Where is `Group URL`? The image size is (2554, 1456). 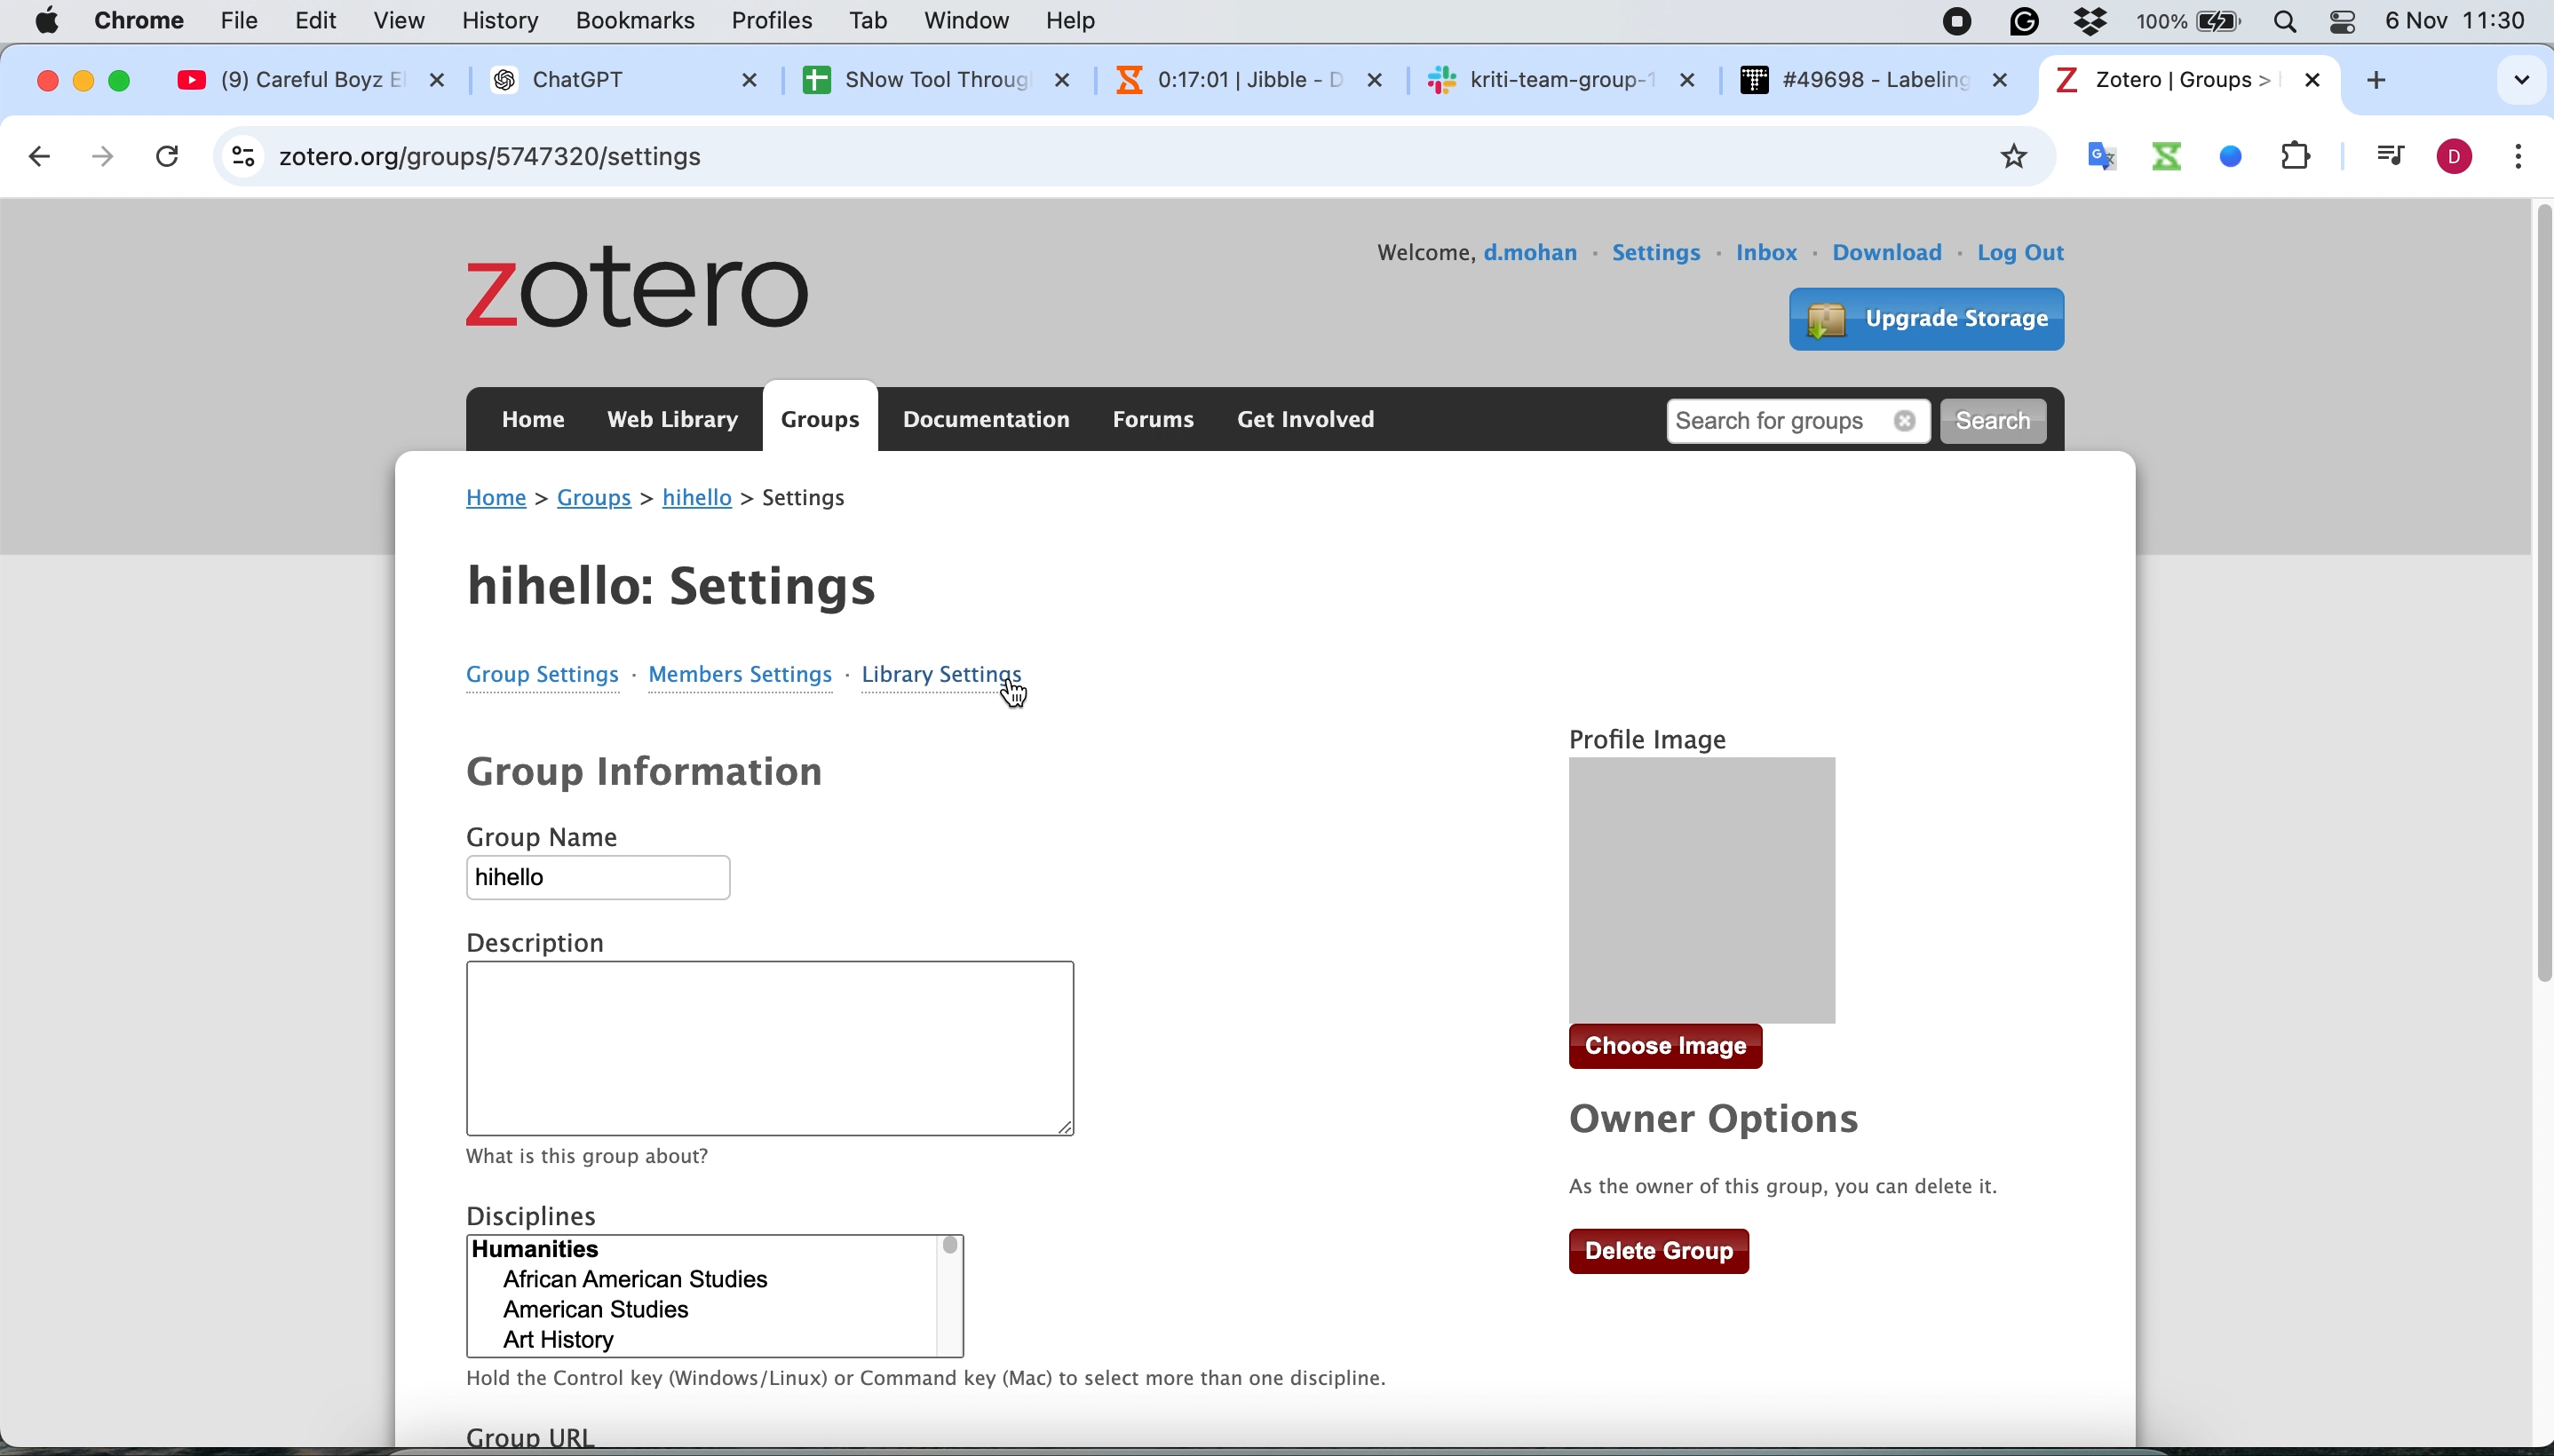
Group URL is located at coordinates (566, 1435).